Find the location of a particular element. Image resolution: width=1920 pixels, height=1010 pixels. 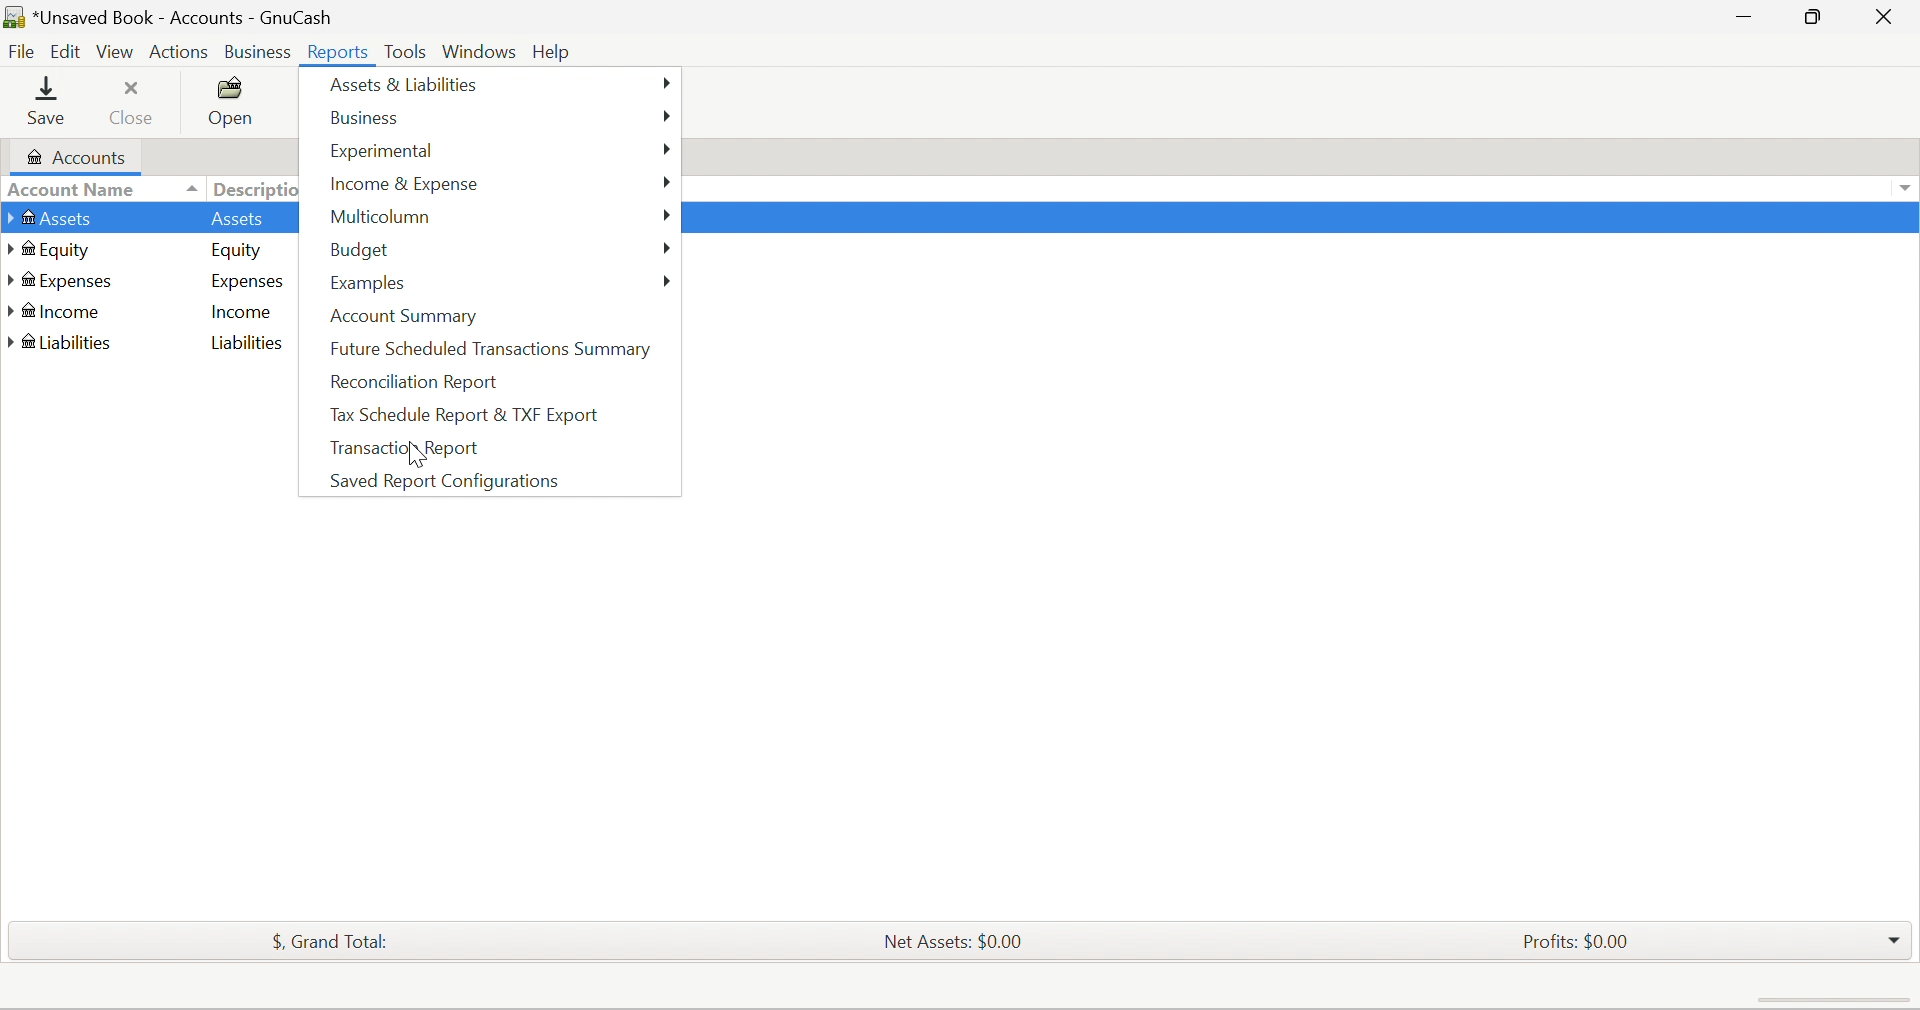

Assets is located at coordinates (49, 220).